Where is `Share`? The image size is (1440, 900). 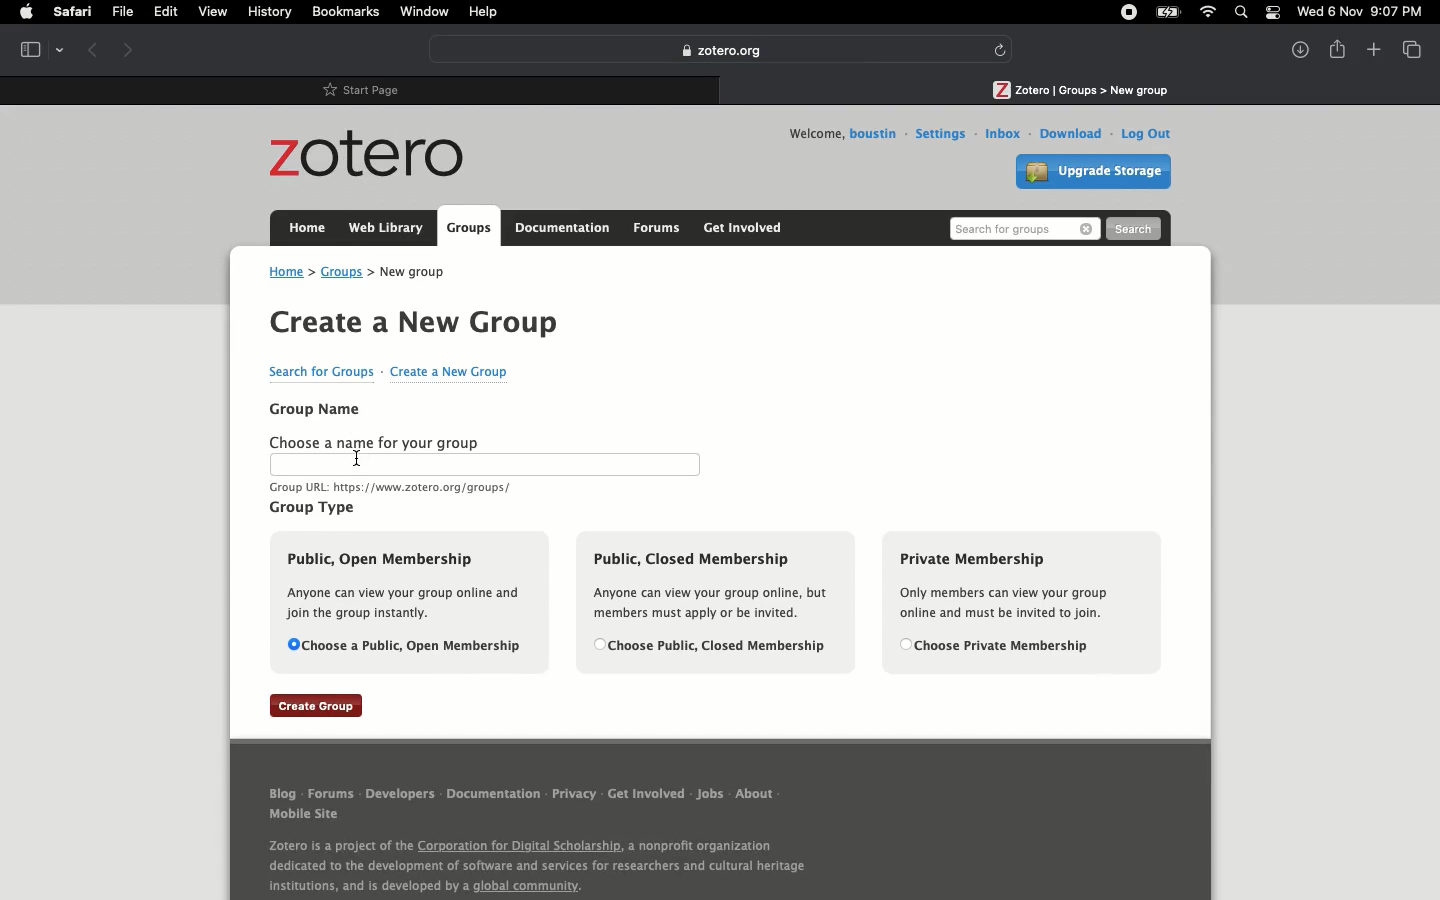 Share is located at coordinates (1338, 48).